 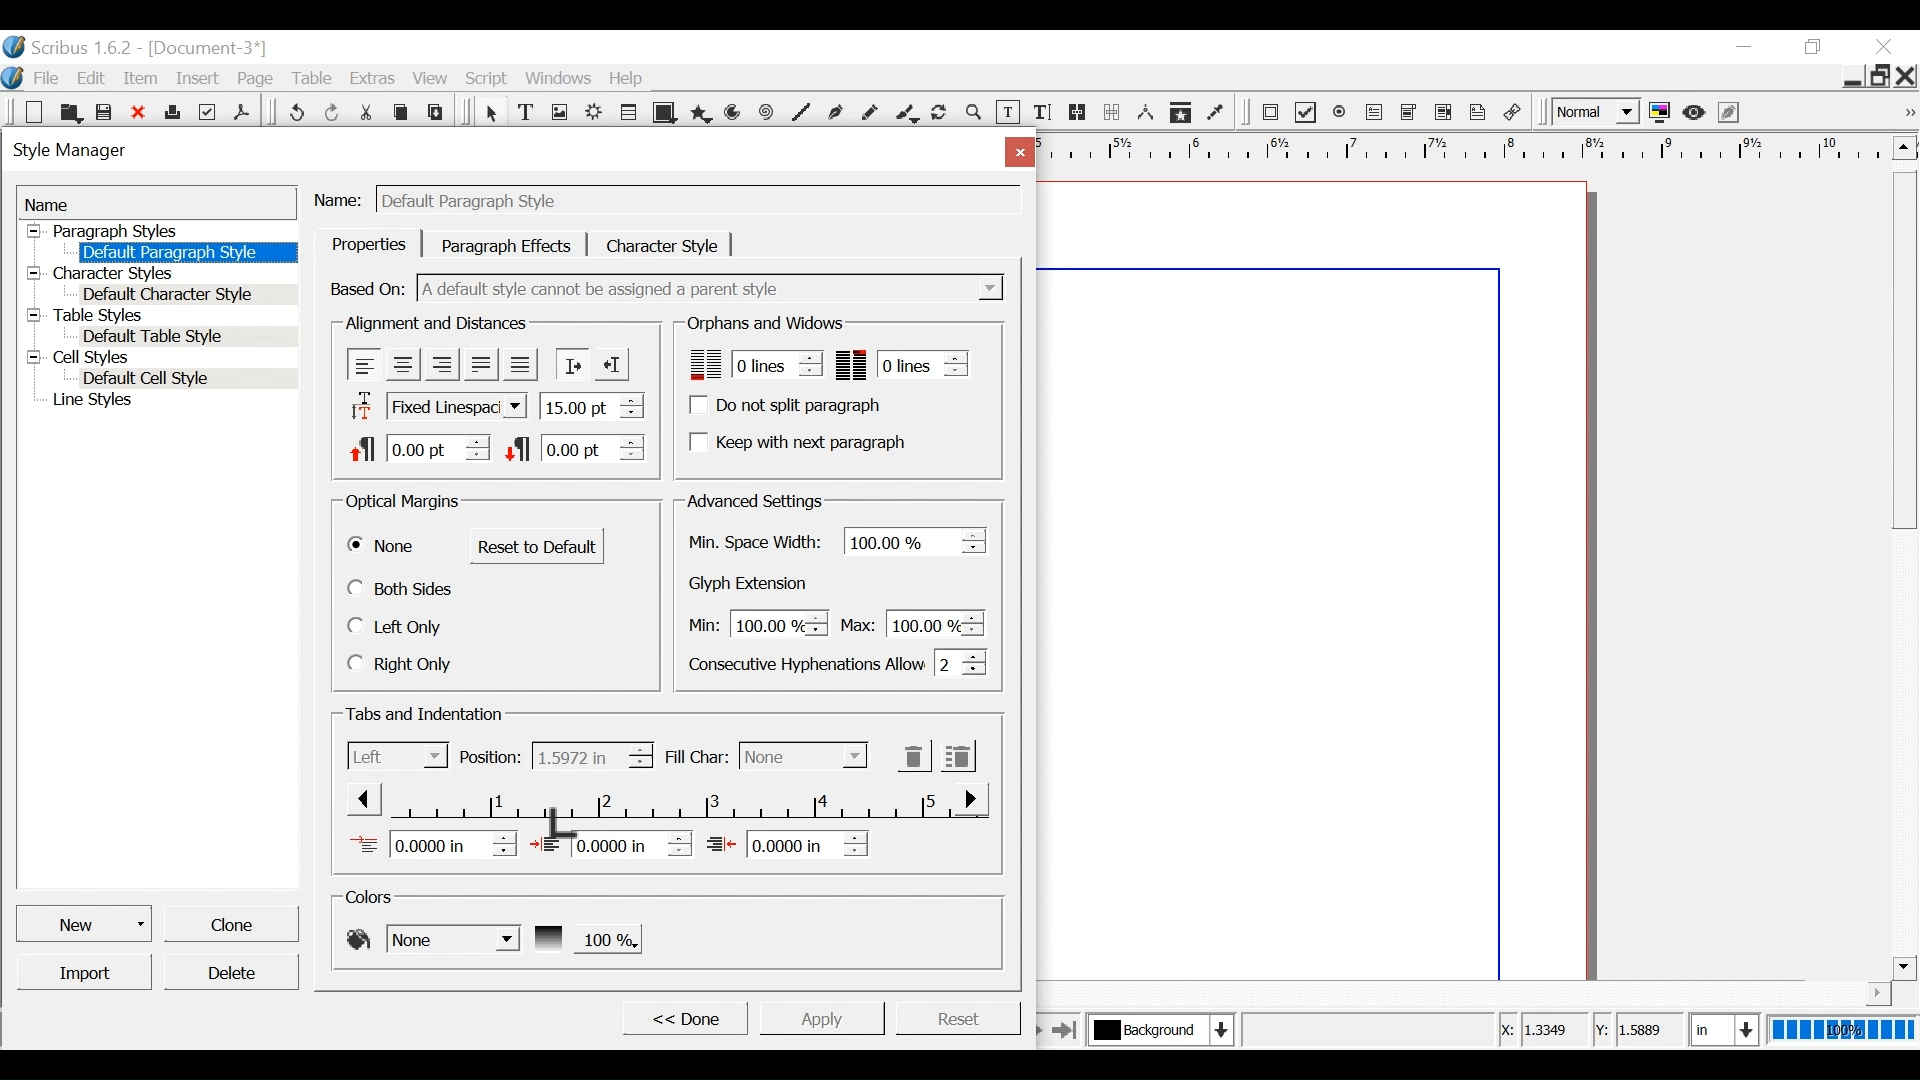 What do you see at coordinates (1661, 113) in the screenshot?
I see `Toggle color` at bounding box center [1661, 113].